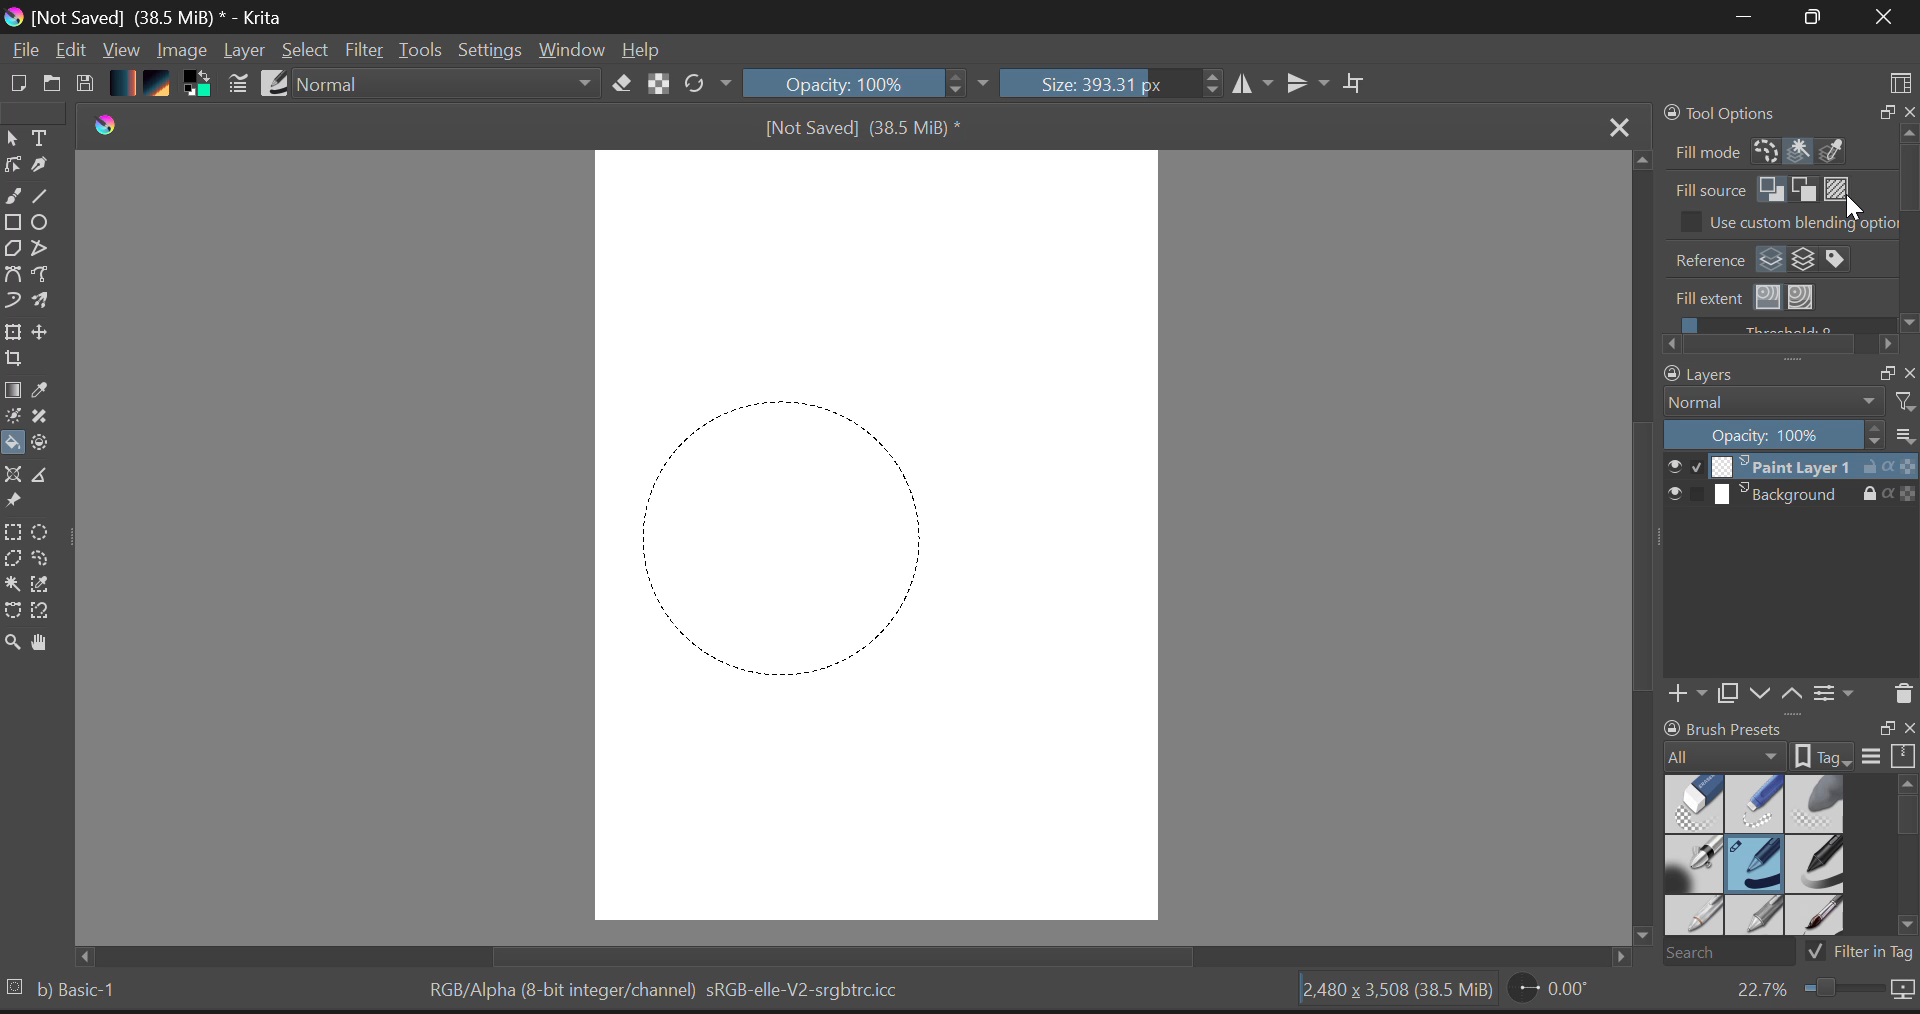 The image size is (1920, 1014). I want to click on Circular Selection Selected, so click(43, 528).